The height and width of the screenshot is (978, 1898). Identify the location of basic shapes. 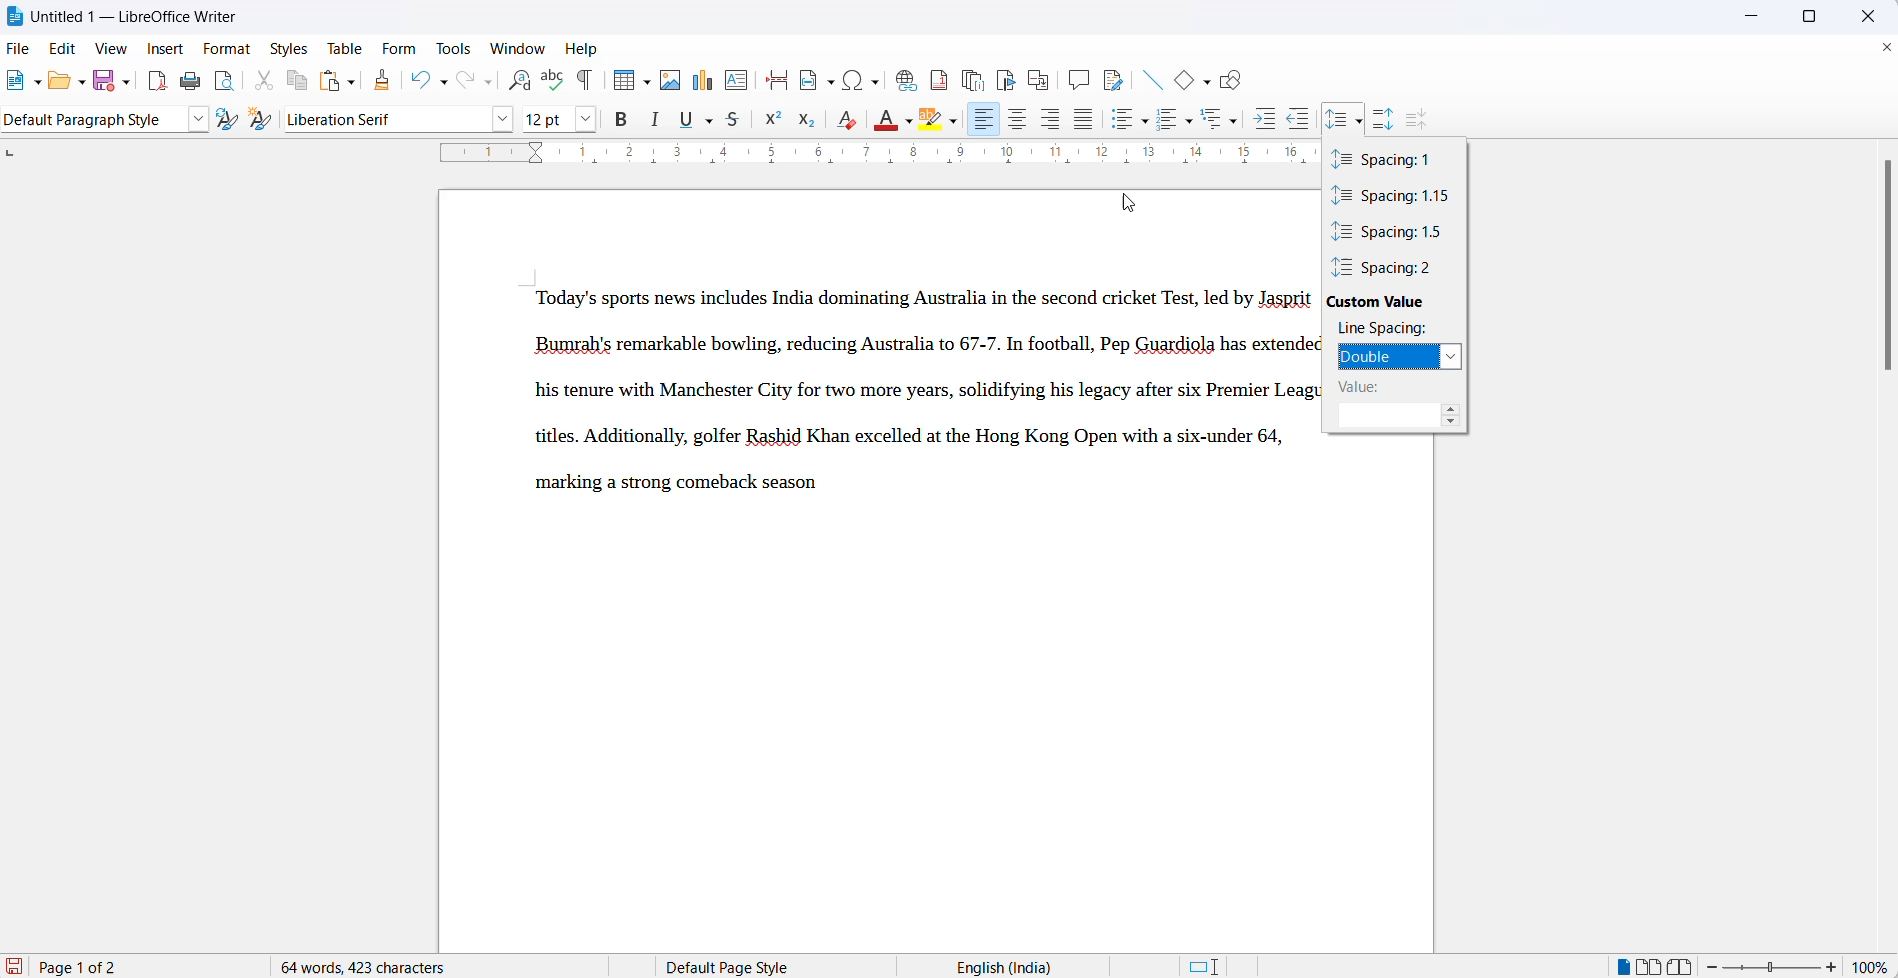
(1179, 82).